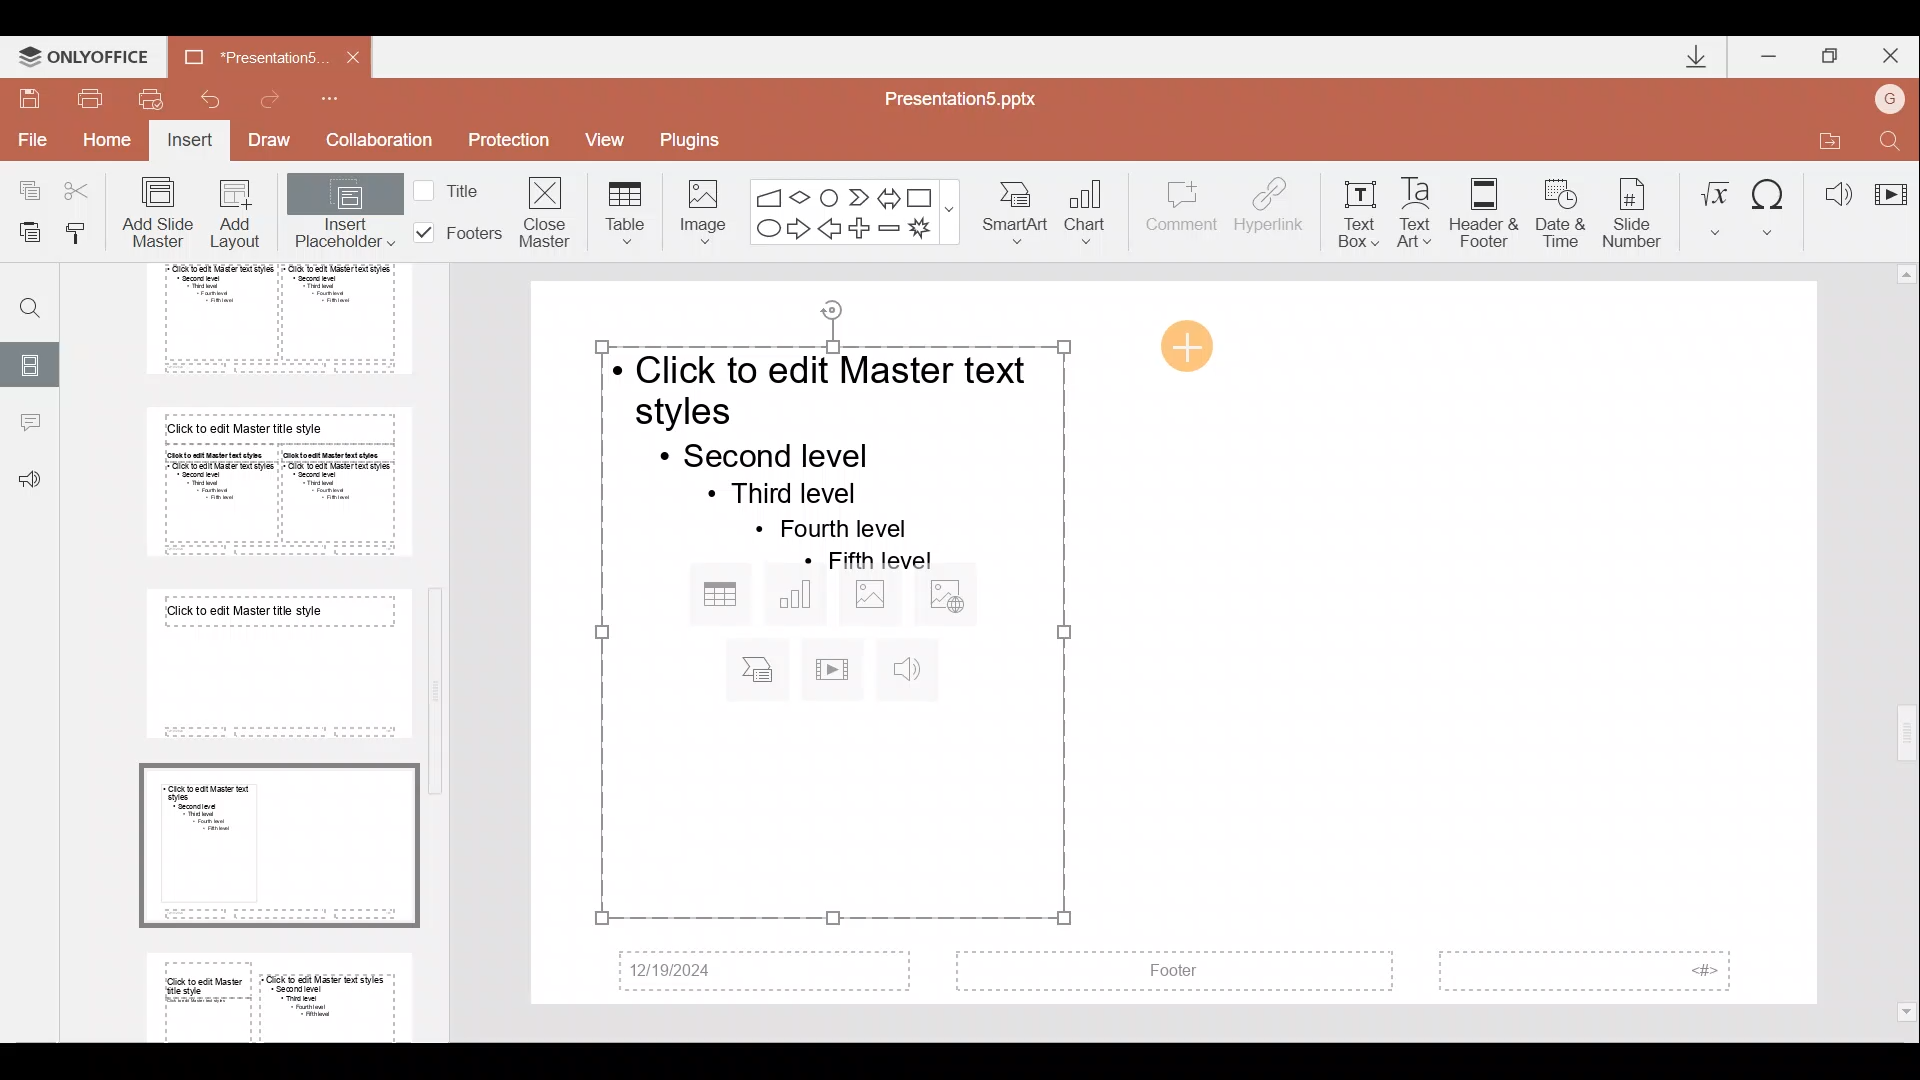 The height and width of the screenshot is (1080, 1920). Describe the element at coordinates (1098, 214) in the screenshot. I see `Chart` at that location.